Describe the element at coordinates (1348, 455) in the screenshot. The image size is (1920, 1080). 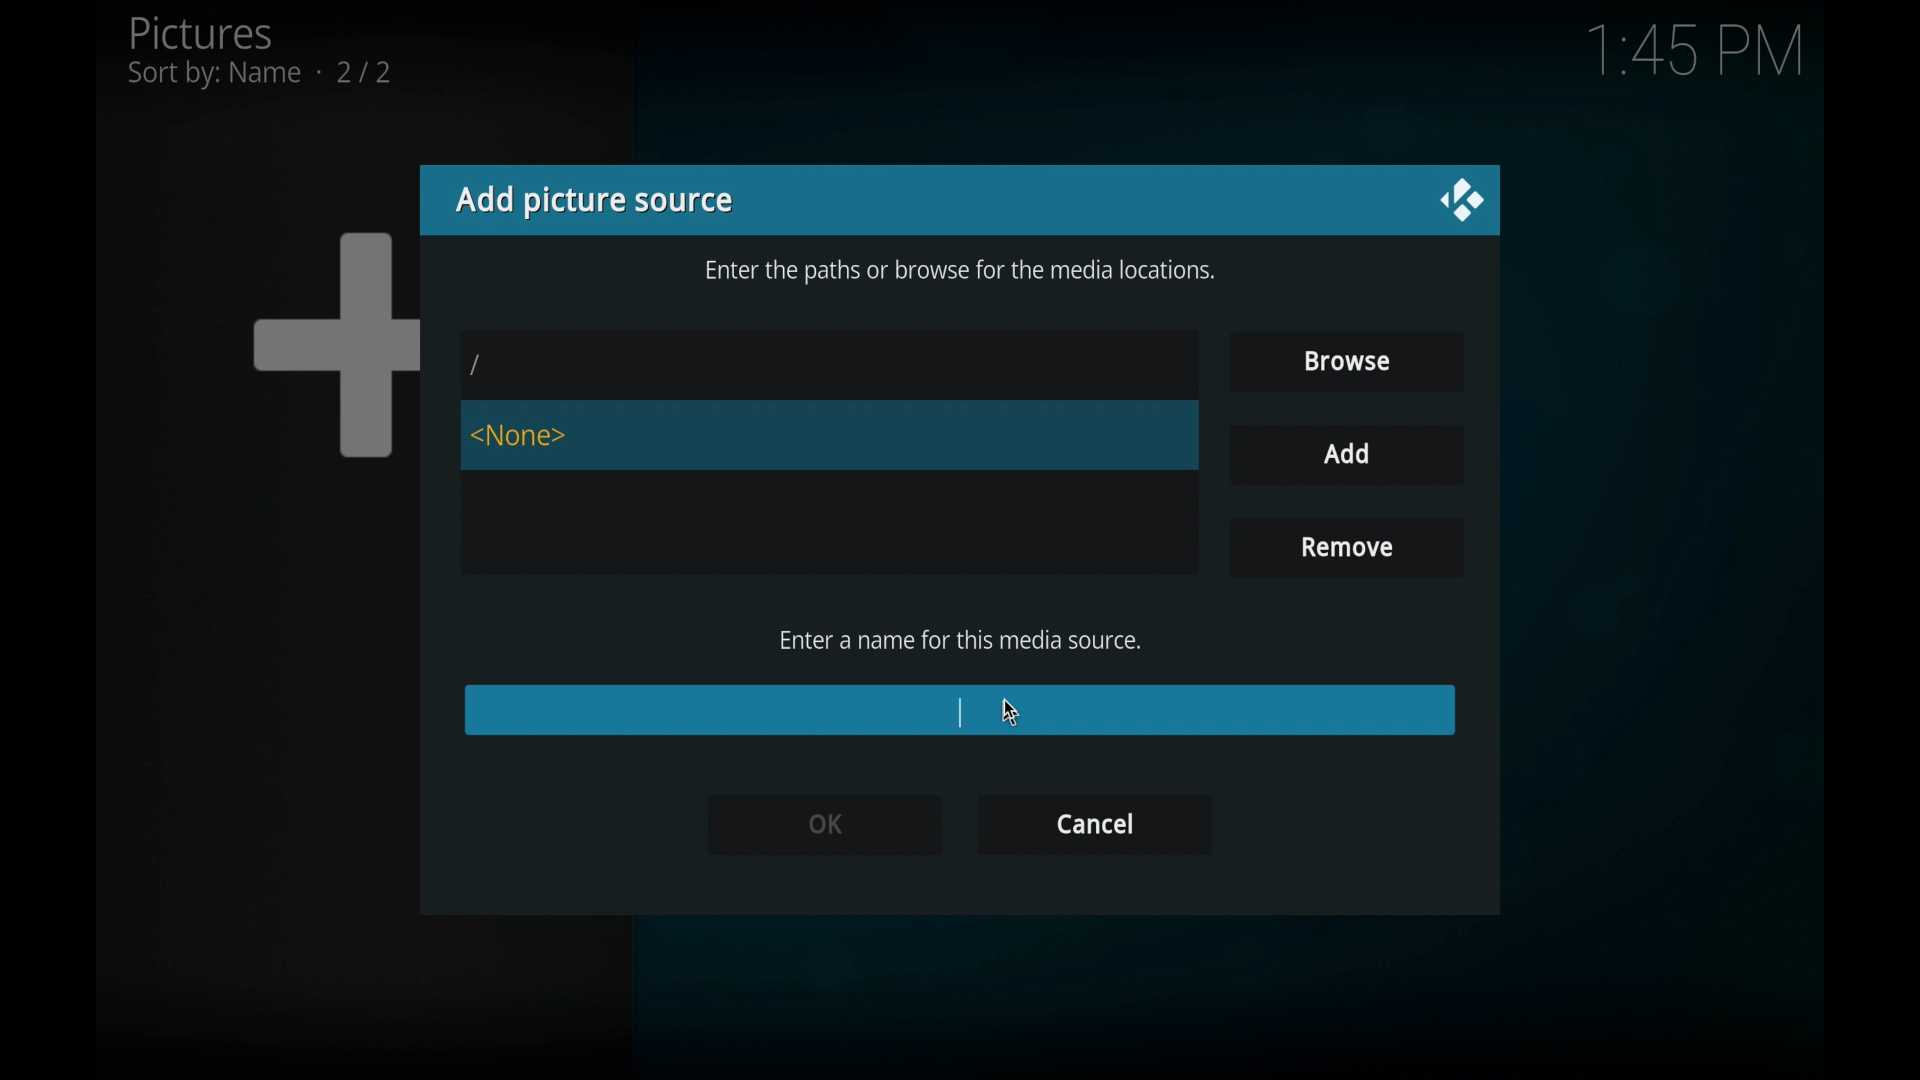
I see `add` at that location.